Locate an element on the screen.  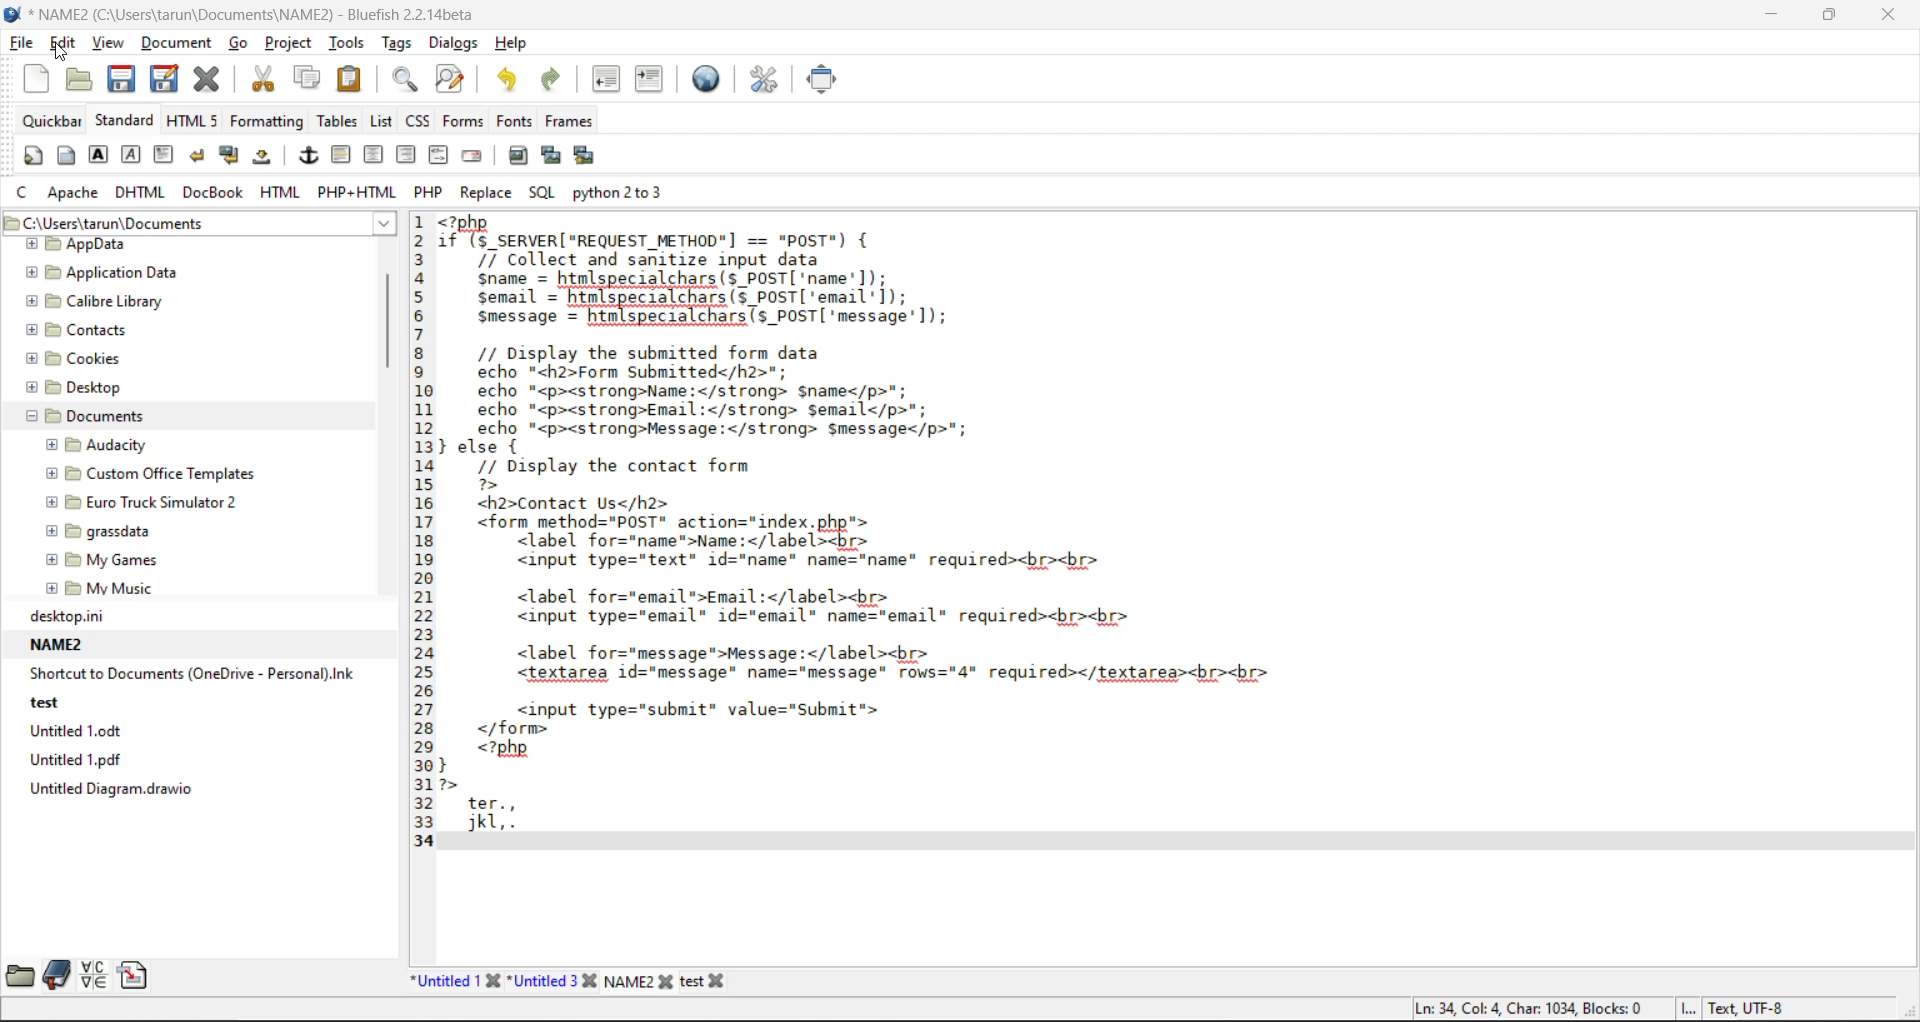
python 2 to 3 is located at coordinates (633, 191).